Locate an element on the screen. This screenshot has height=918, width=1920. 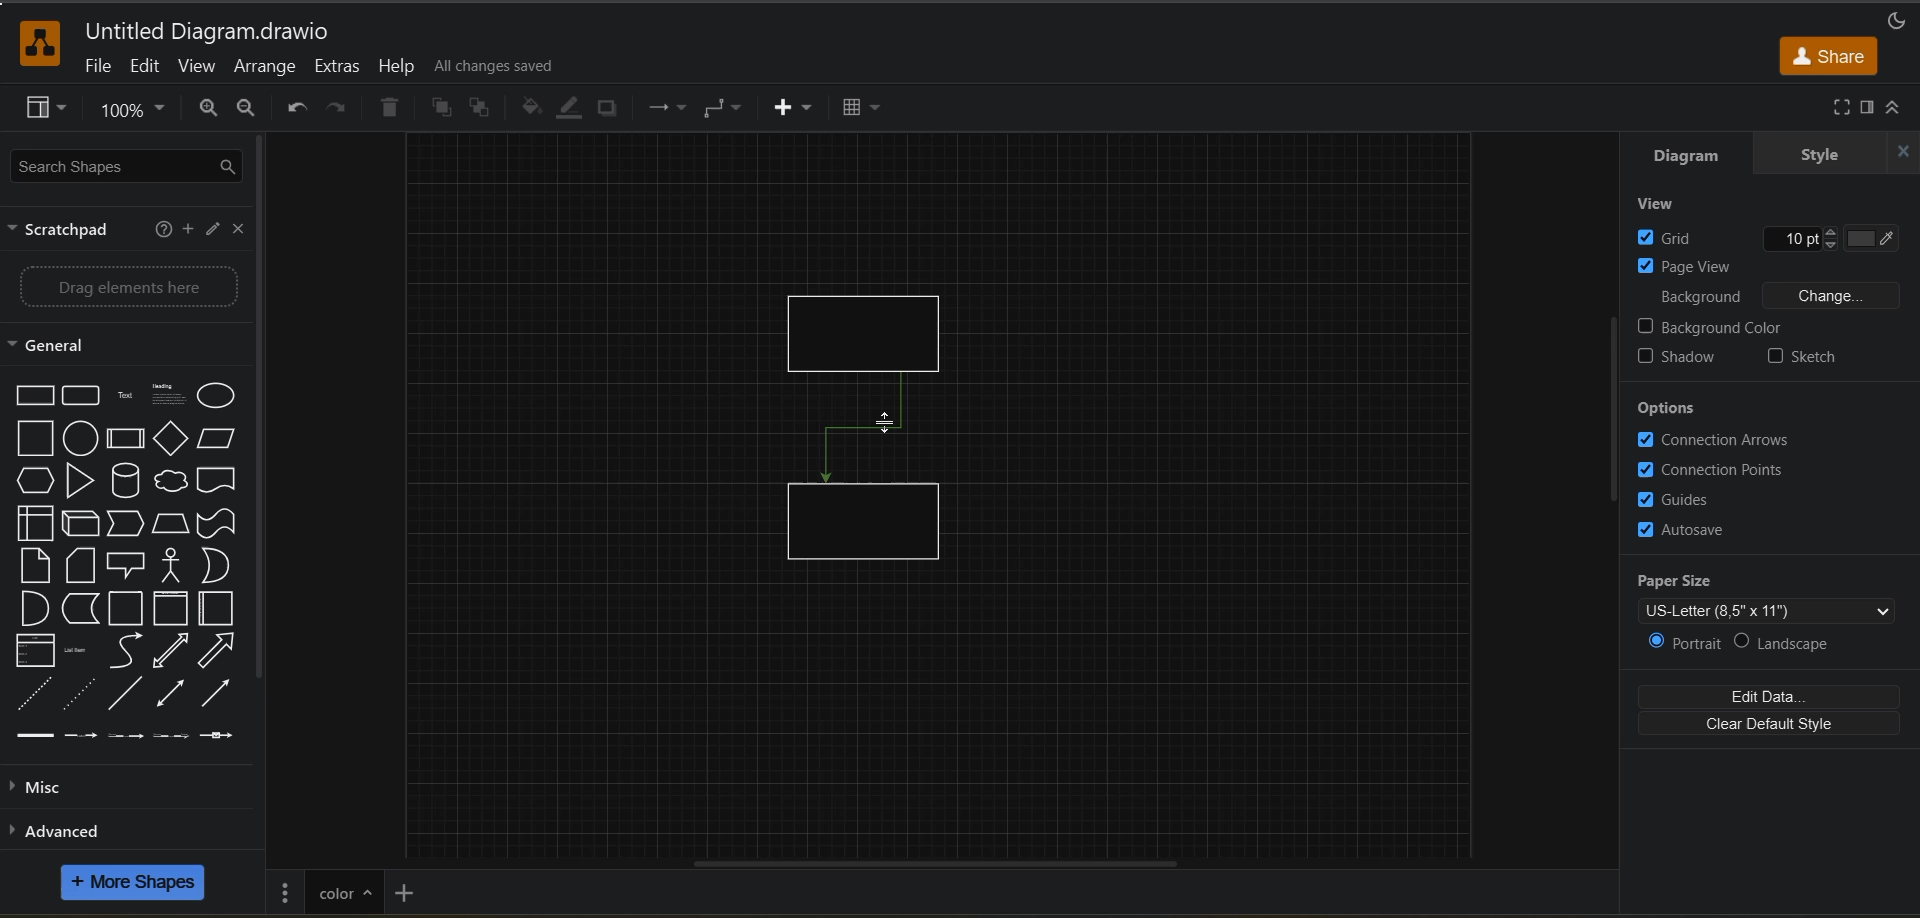
vertical scroll bar is located at coordinates (1609, 409).